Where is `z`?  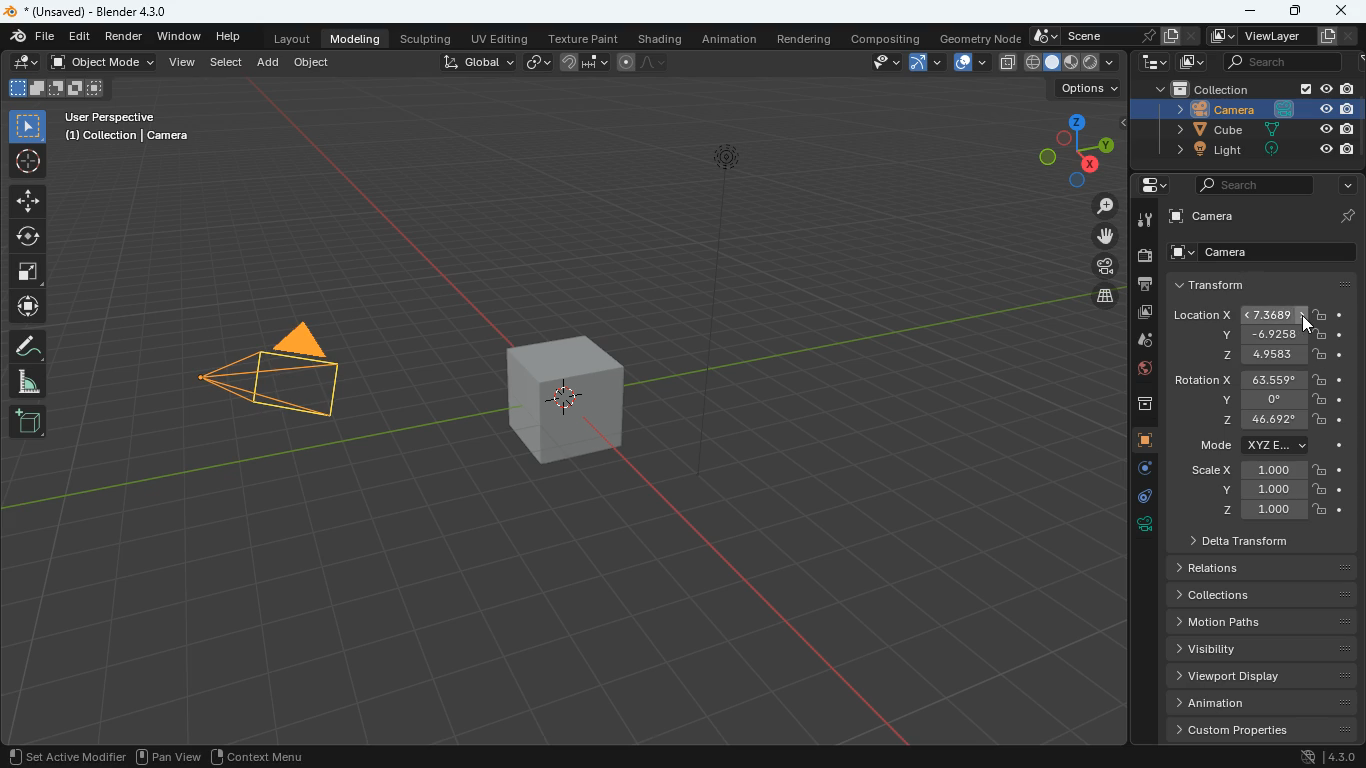
z is located at coordinates (1275, 513).